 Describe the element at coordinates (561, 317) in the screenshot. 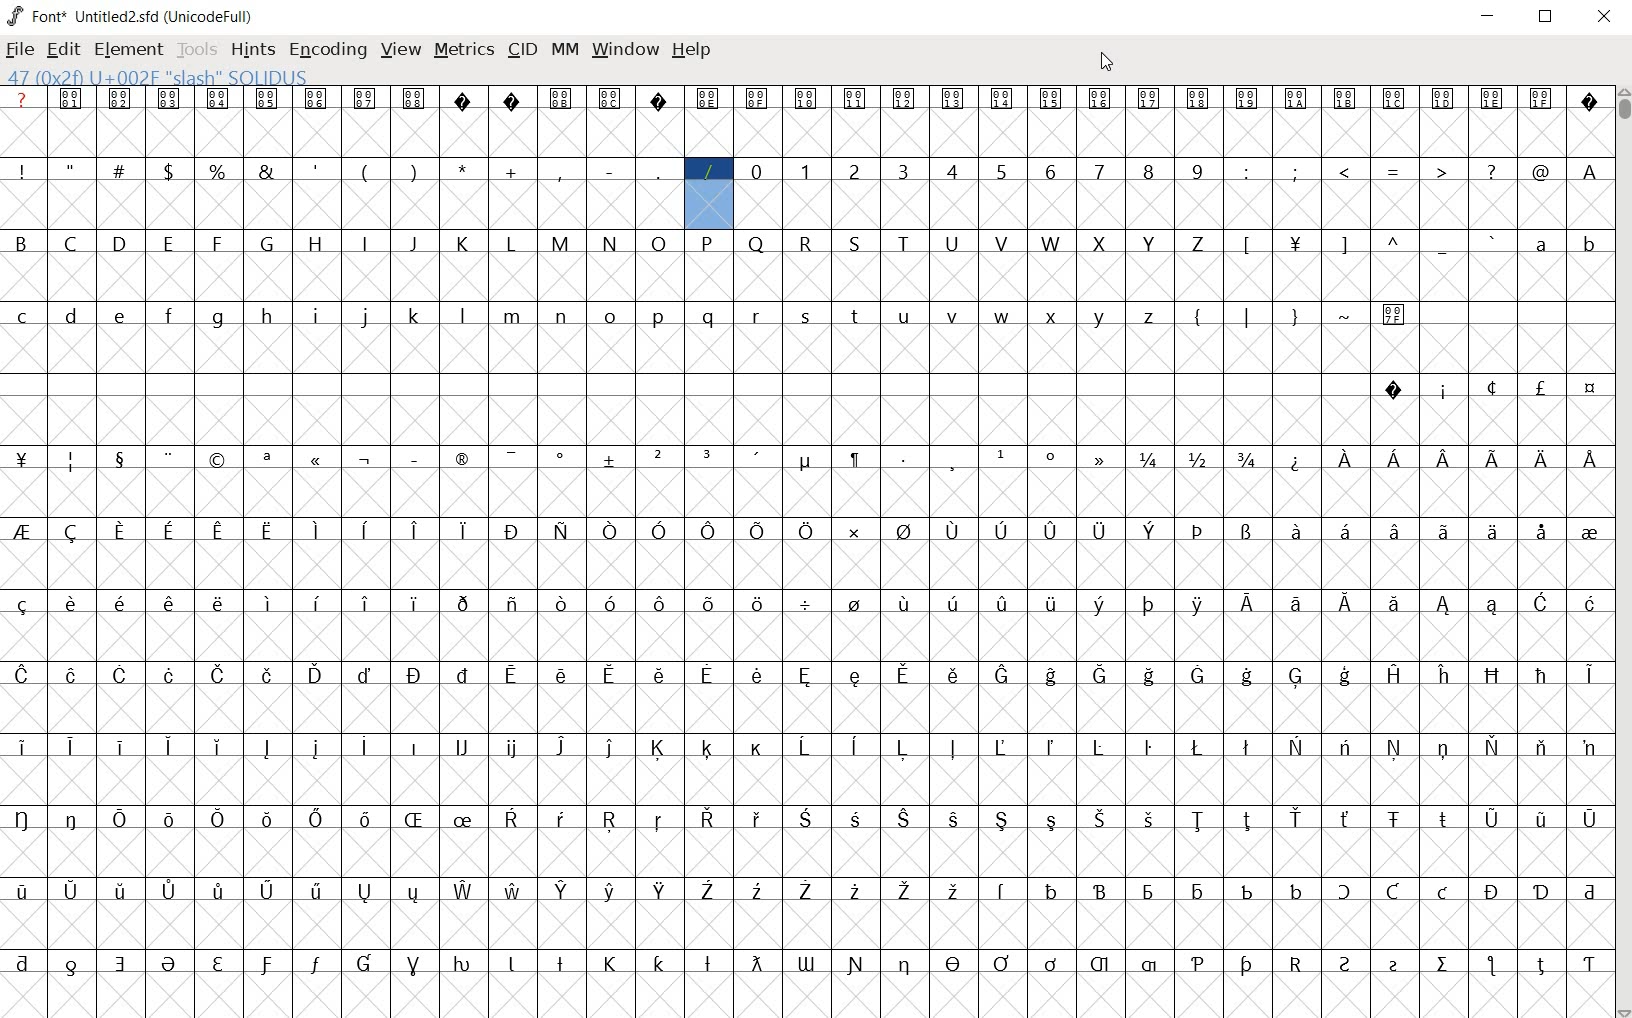

I see `glyph` at that location.